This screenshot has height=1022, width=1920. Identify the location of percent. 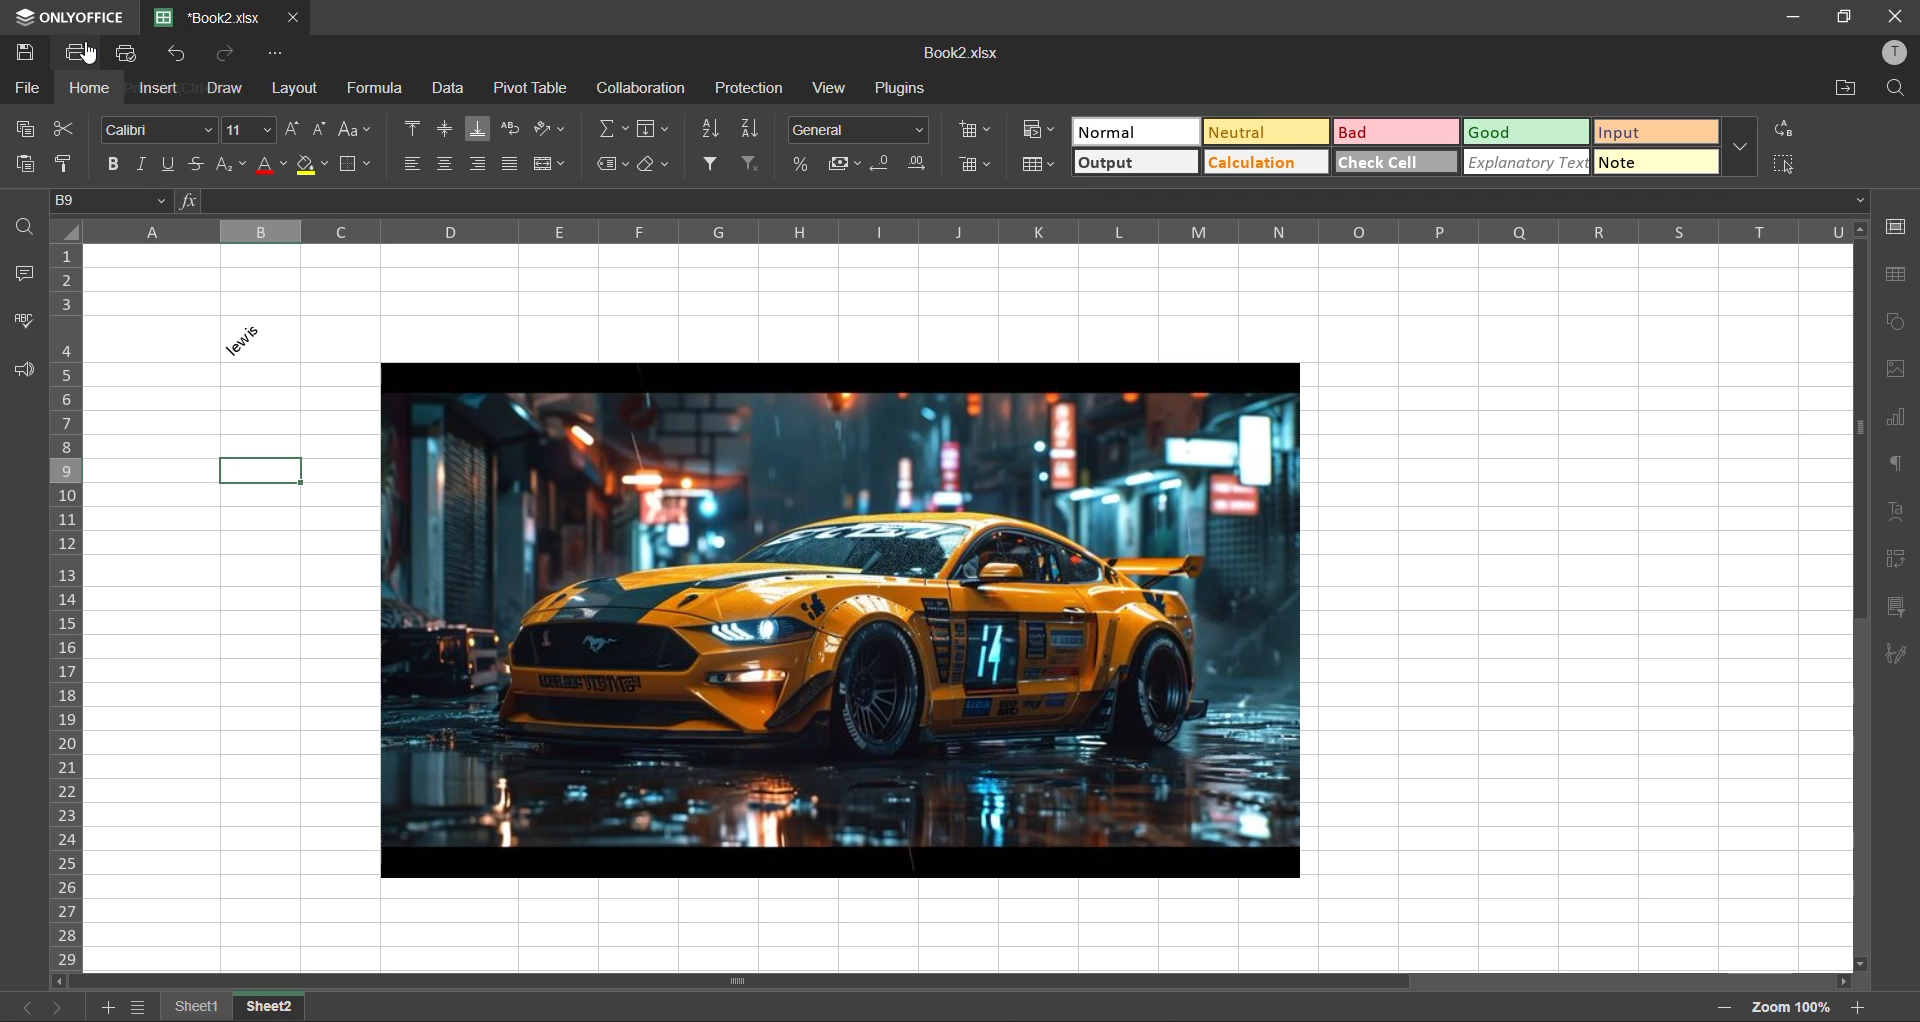
(801, 165).